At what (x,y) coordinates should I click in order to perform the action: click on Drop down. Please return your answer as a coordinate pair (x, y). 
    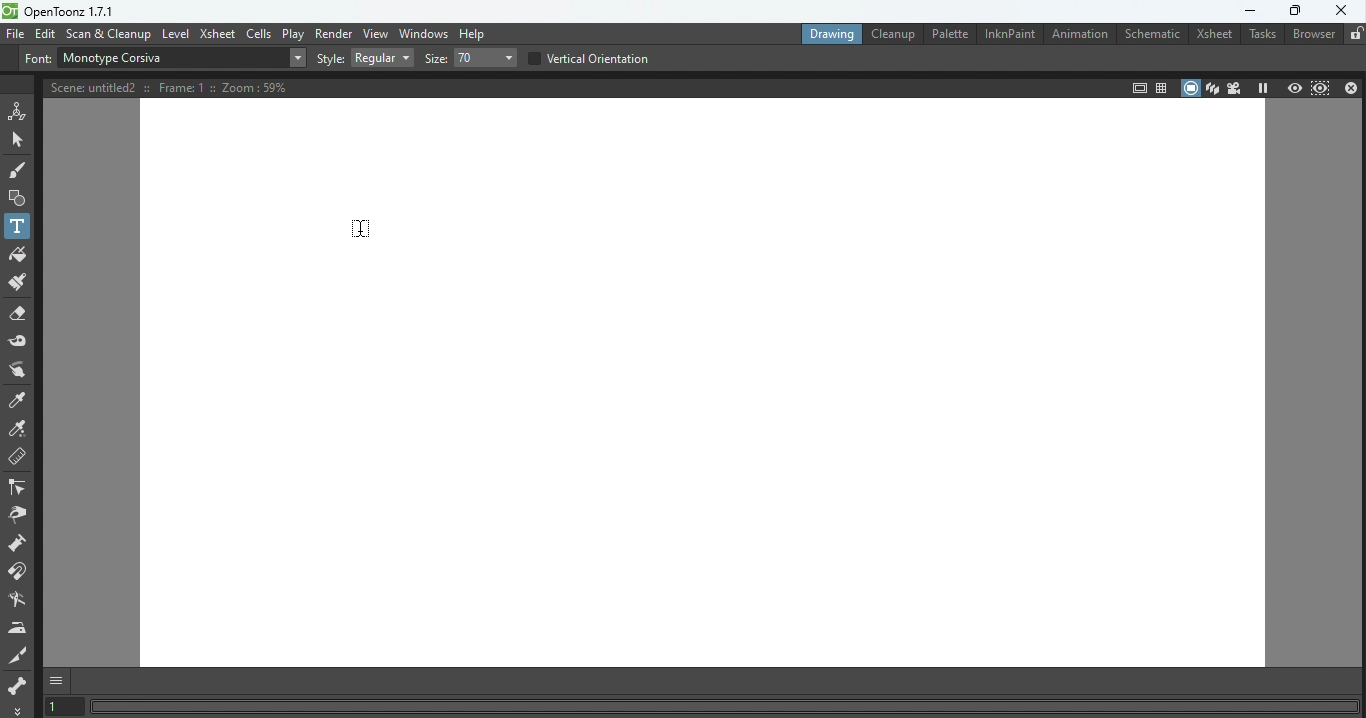
    Looking at the image, I should click on (381, 60).